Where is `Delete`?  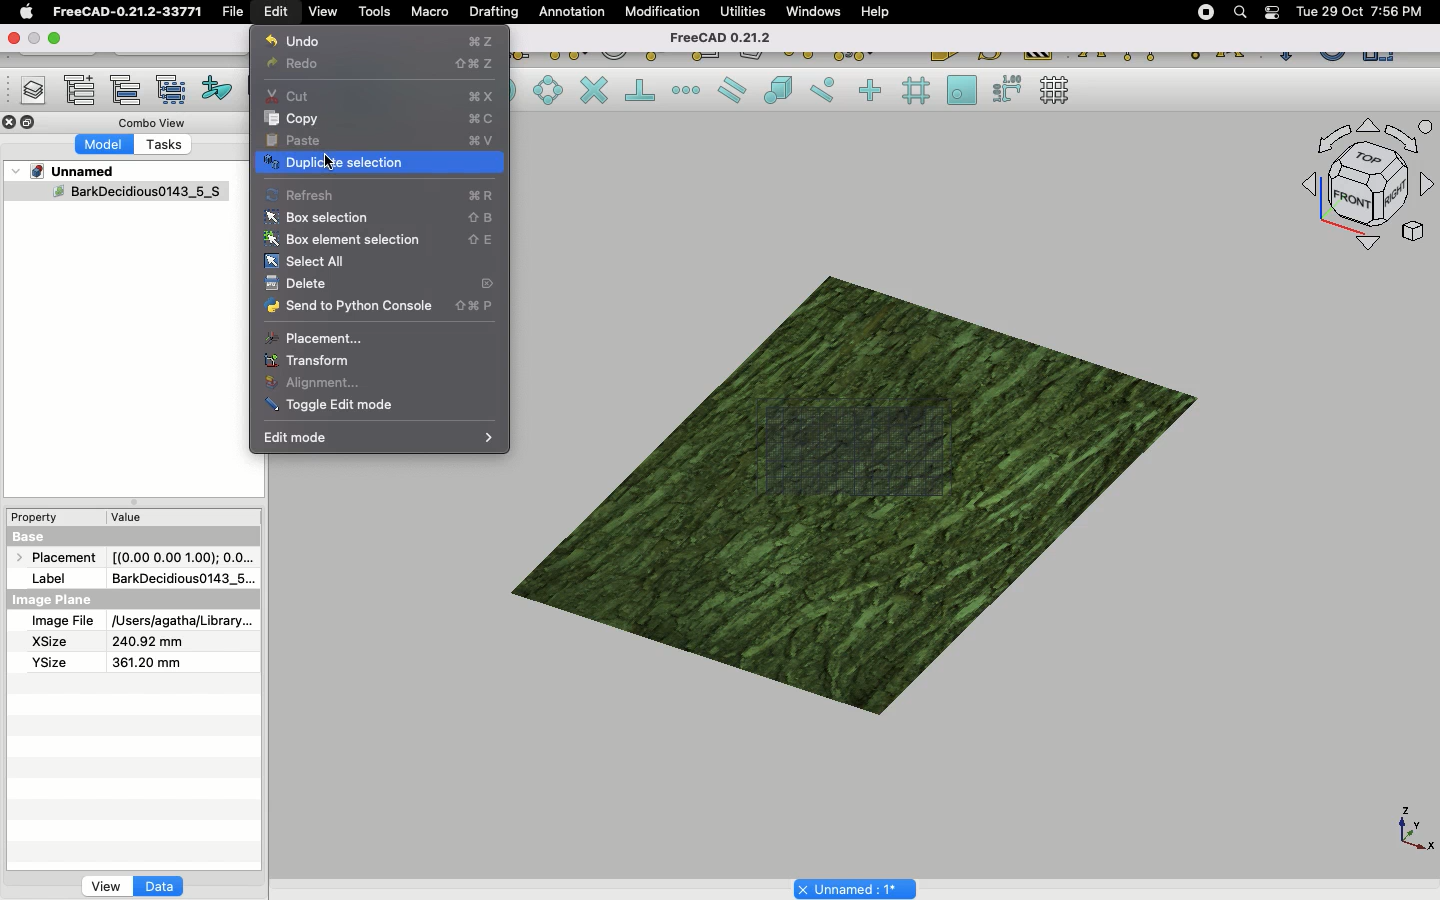 Delete is located at coordinates (296, 285).